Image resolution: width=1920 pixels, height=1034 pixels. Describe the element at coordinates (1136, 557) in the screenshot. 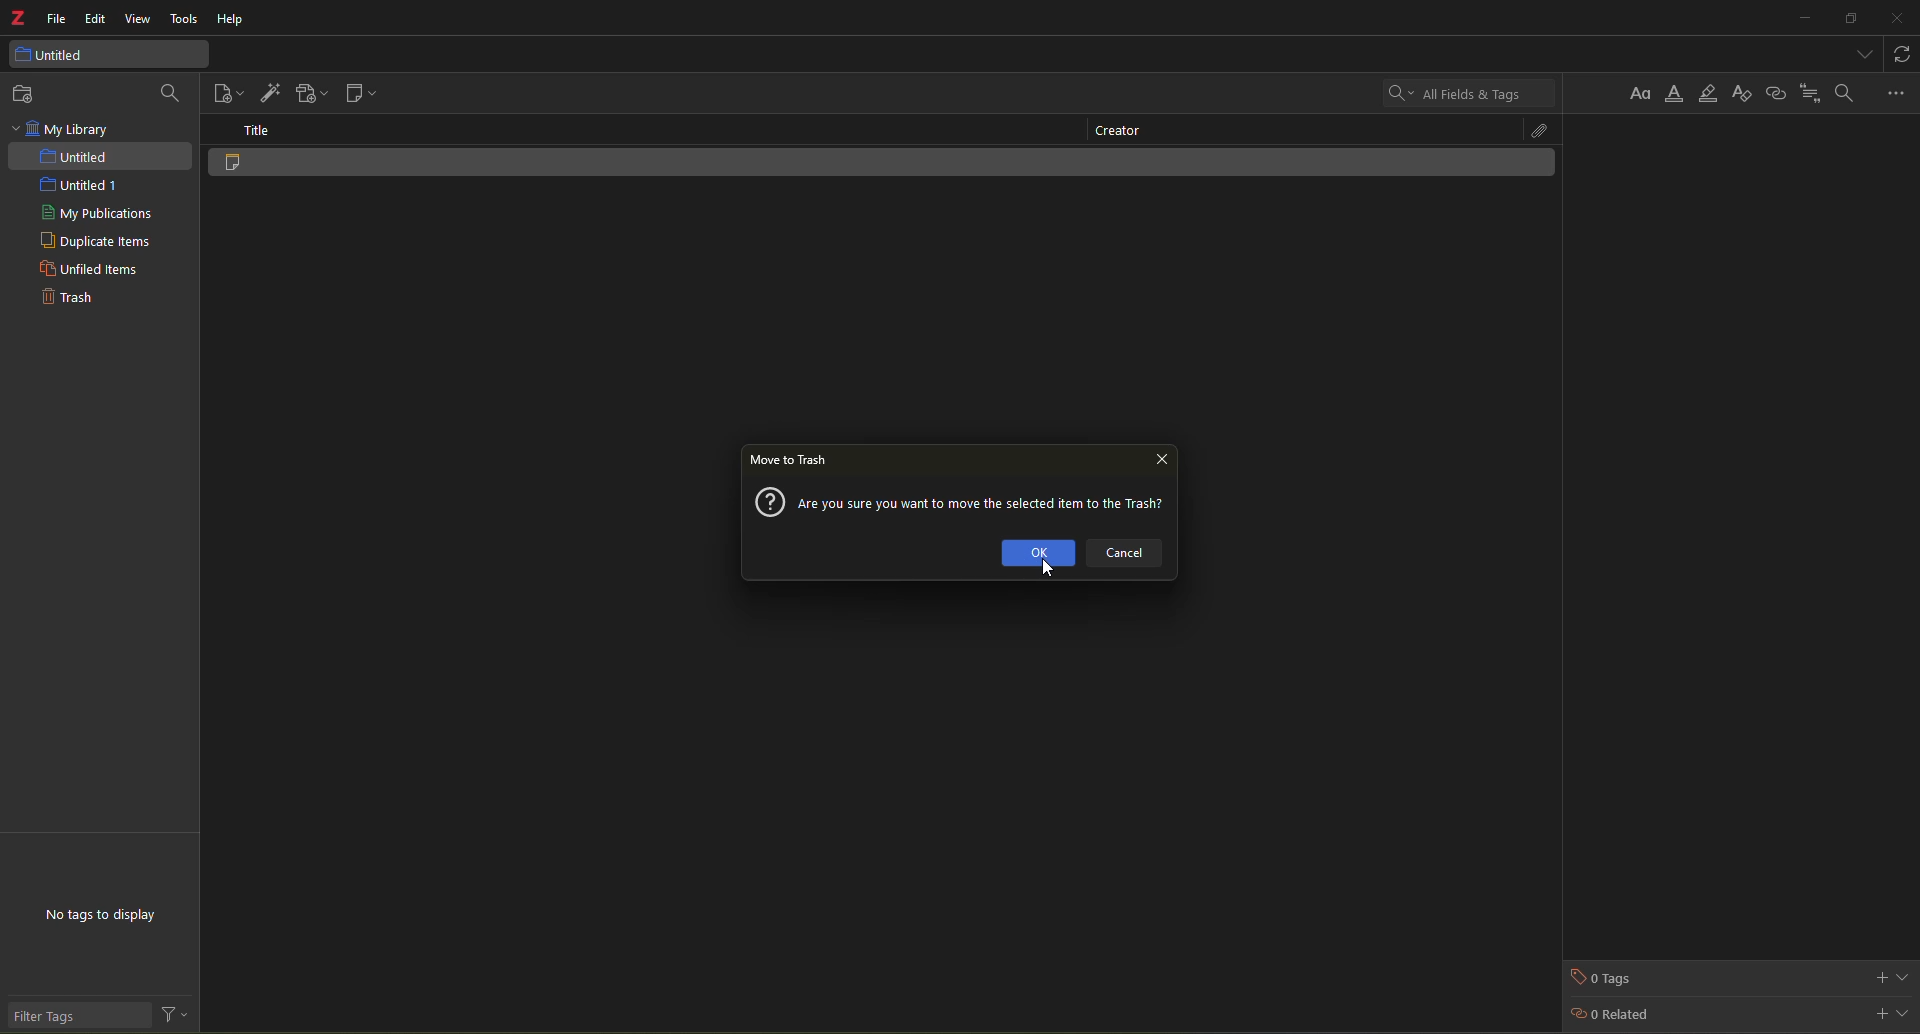

I see `cancel` at that location.